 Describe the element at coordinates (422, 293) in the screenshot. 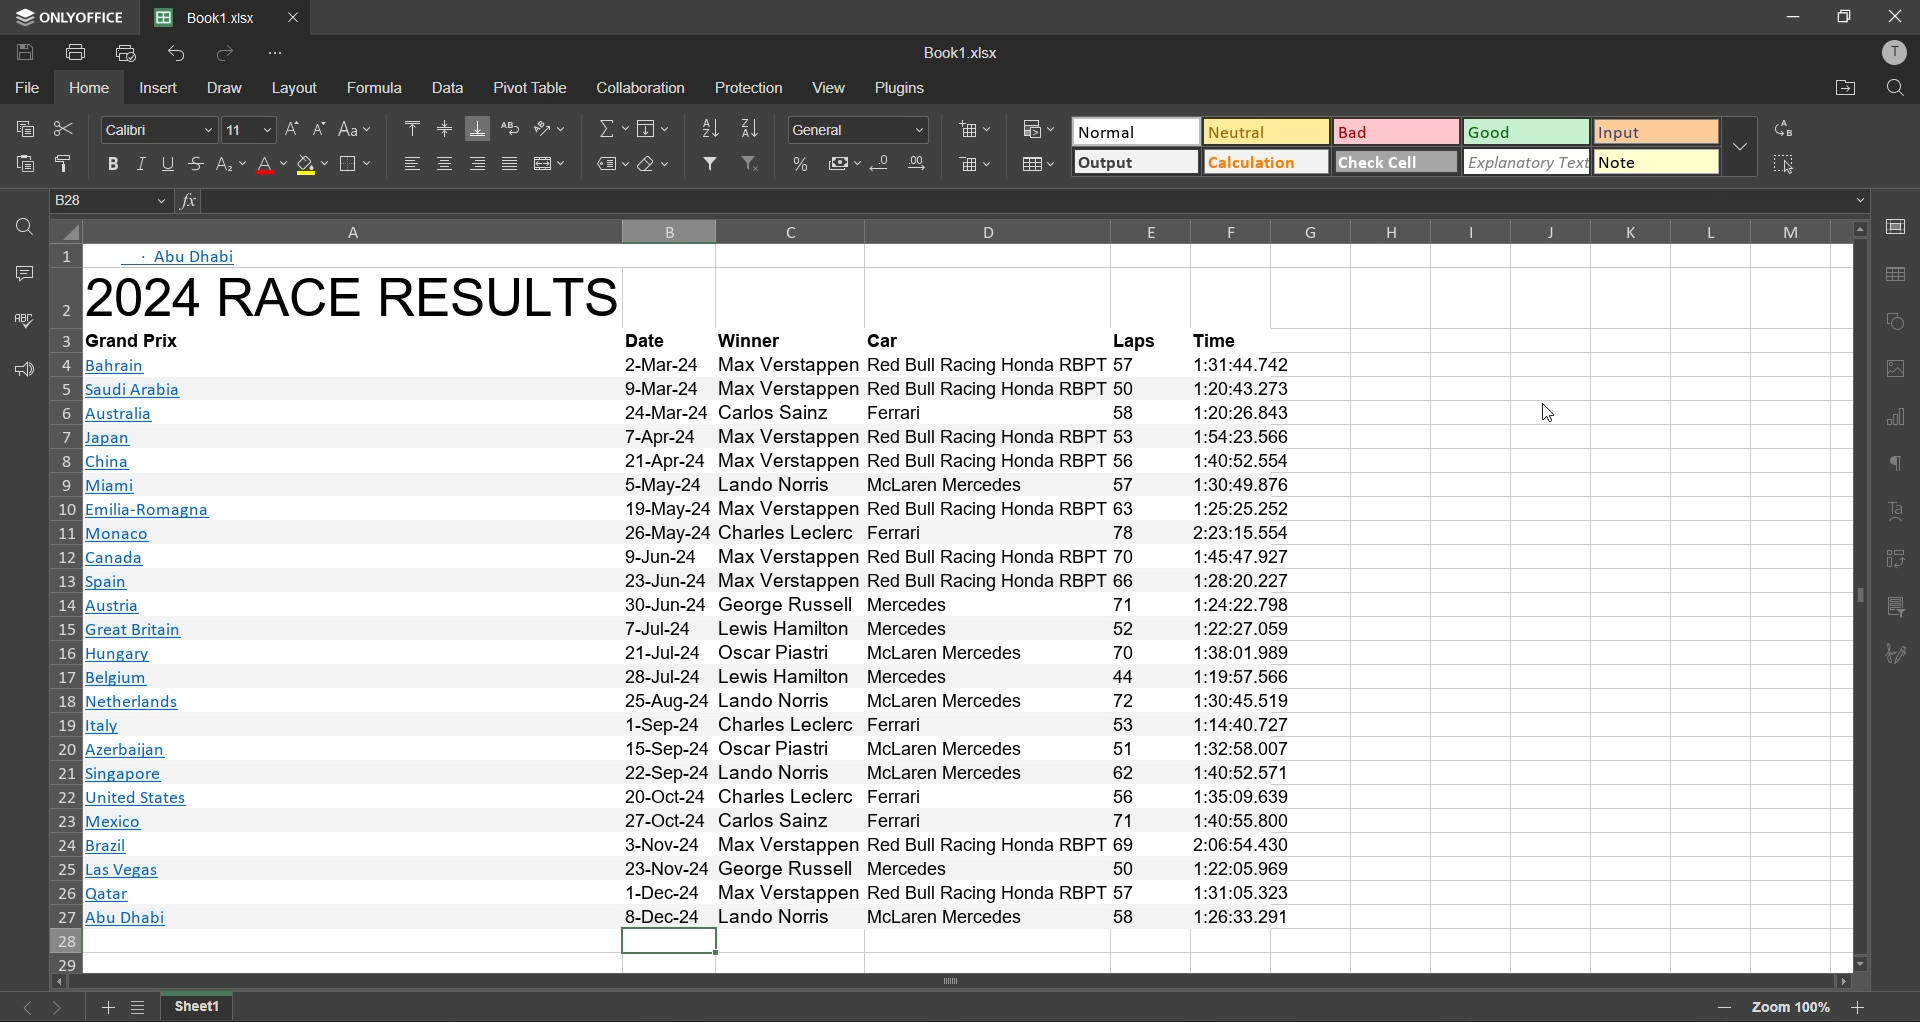

I see `12024 RACE RESULTS` at that location.